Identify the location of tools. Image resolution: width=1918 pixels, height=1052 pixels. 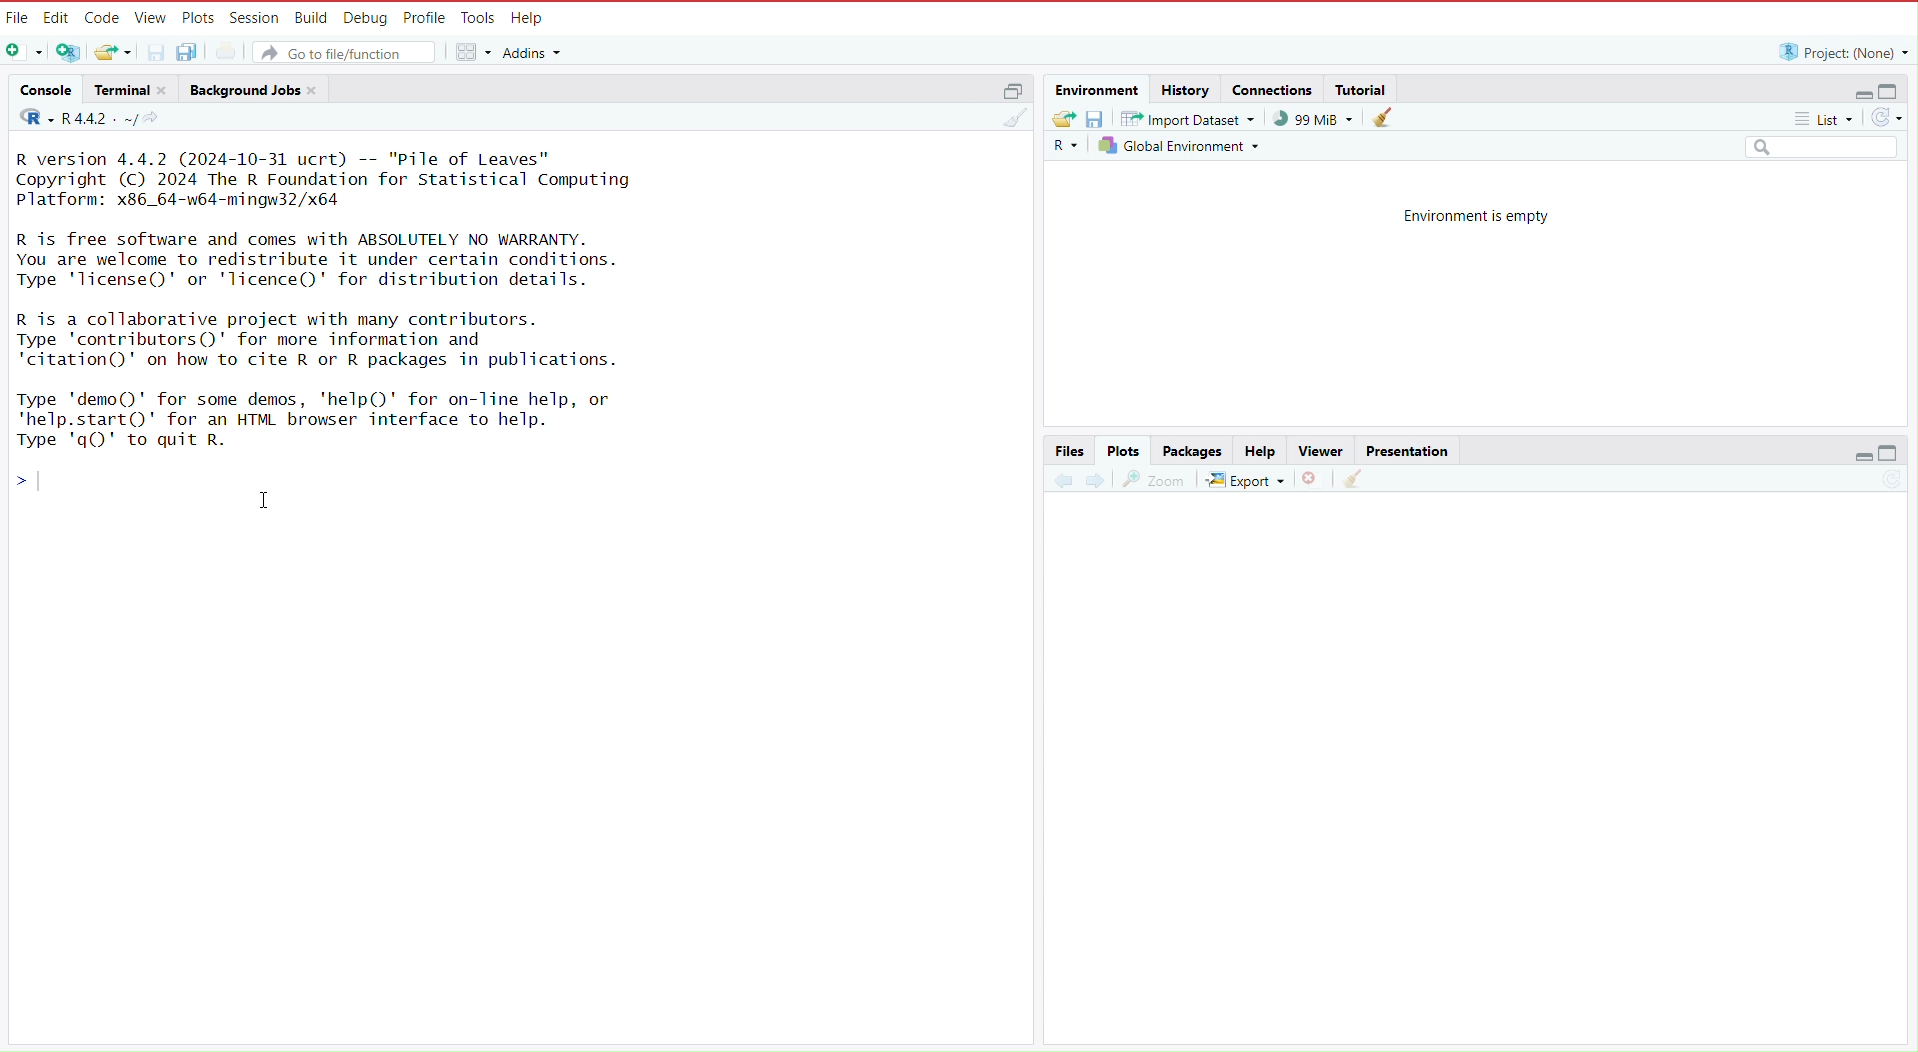
(480, 15).